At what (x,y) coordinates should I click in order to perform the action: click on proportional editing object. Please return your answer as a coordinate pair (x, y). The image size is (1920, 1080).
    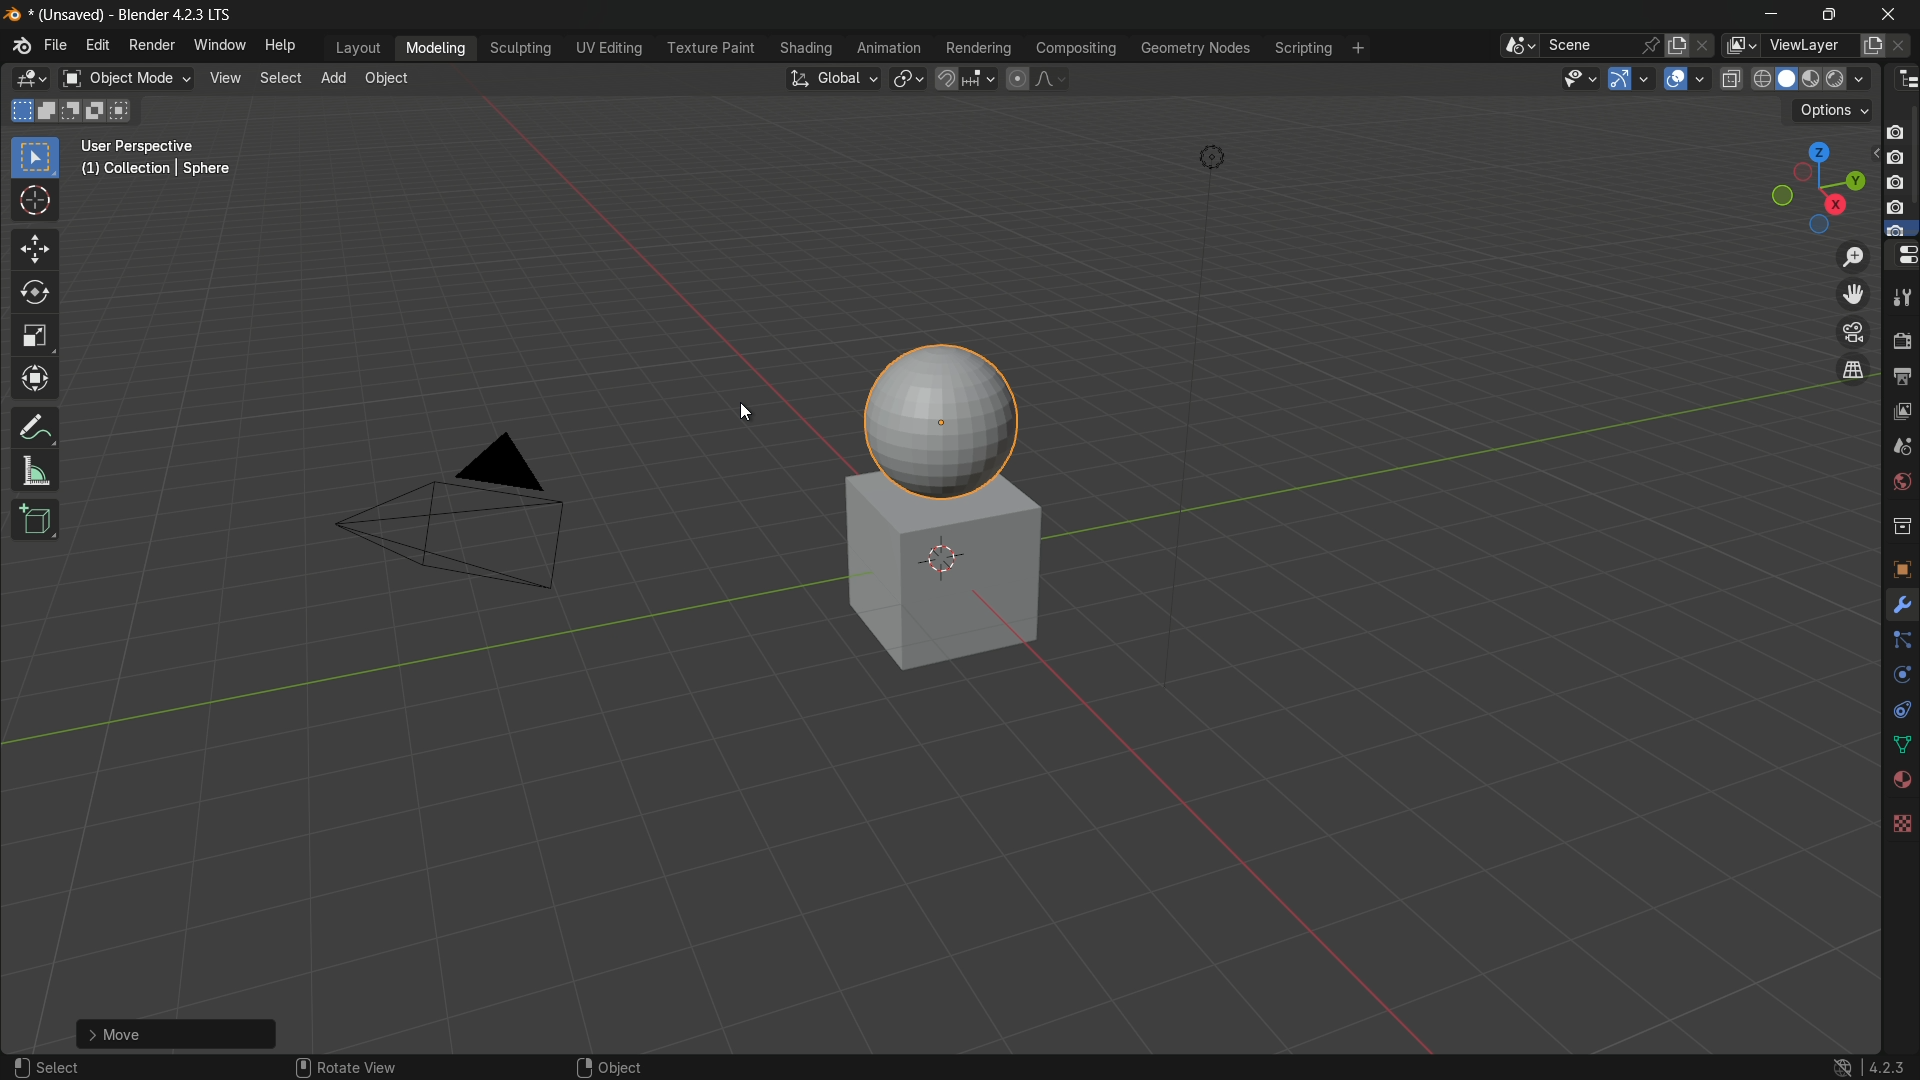
    Looking at the image, I should click on (1017, 78).